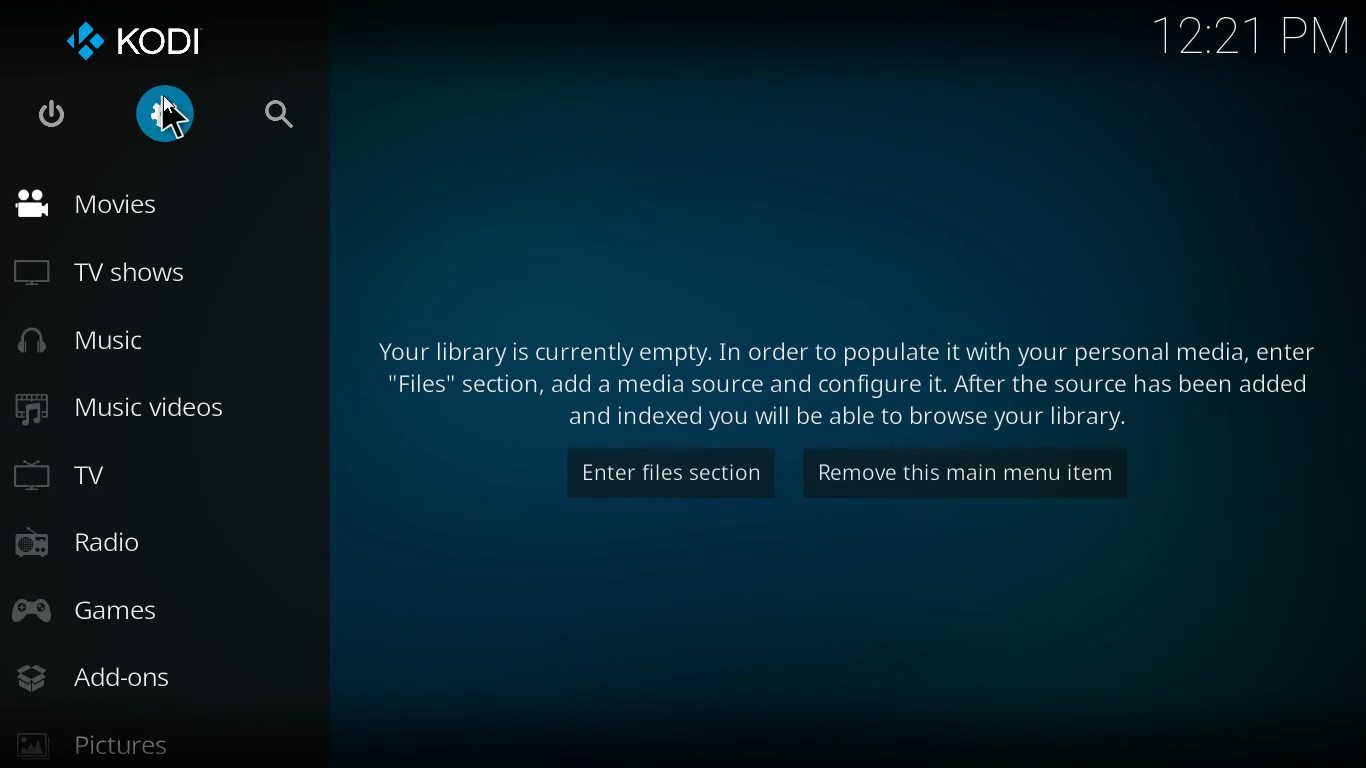 The height and width of the screenshot is (768, 1366). Describe the element at coordinates (137, 679) in the screenshot. I see `add-ons` at that location.